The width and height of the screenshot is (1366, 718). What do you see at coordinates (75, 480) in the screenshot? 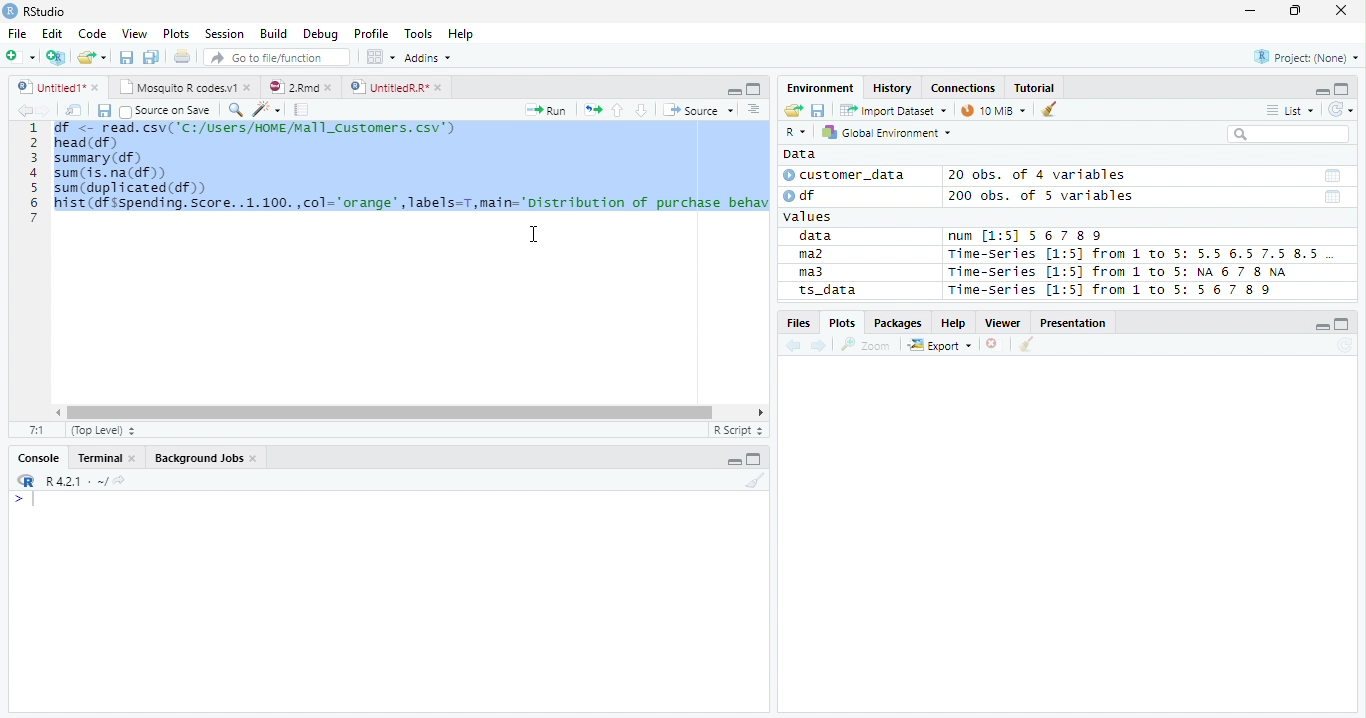
I see `R 4.2.1 ~/` at bounding box center [75, 480].